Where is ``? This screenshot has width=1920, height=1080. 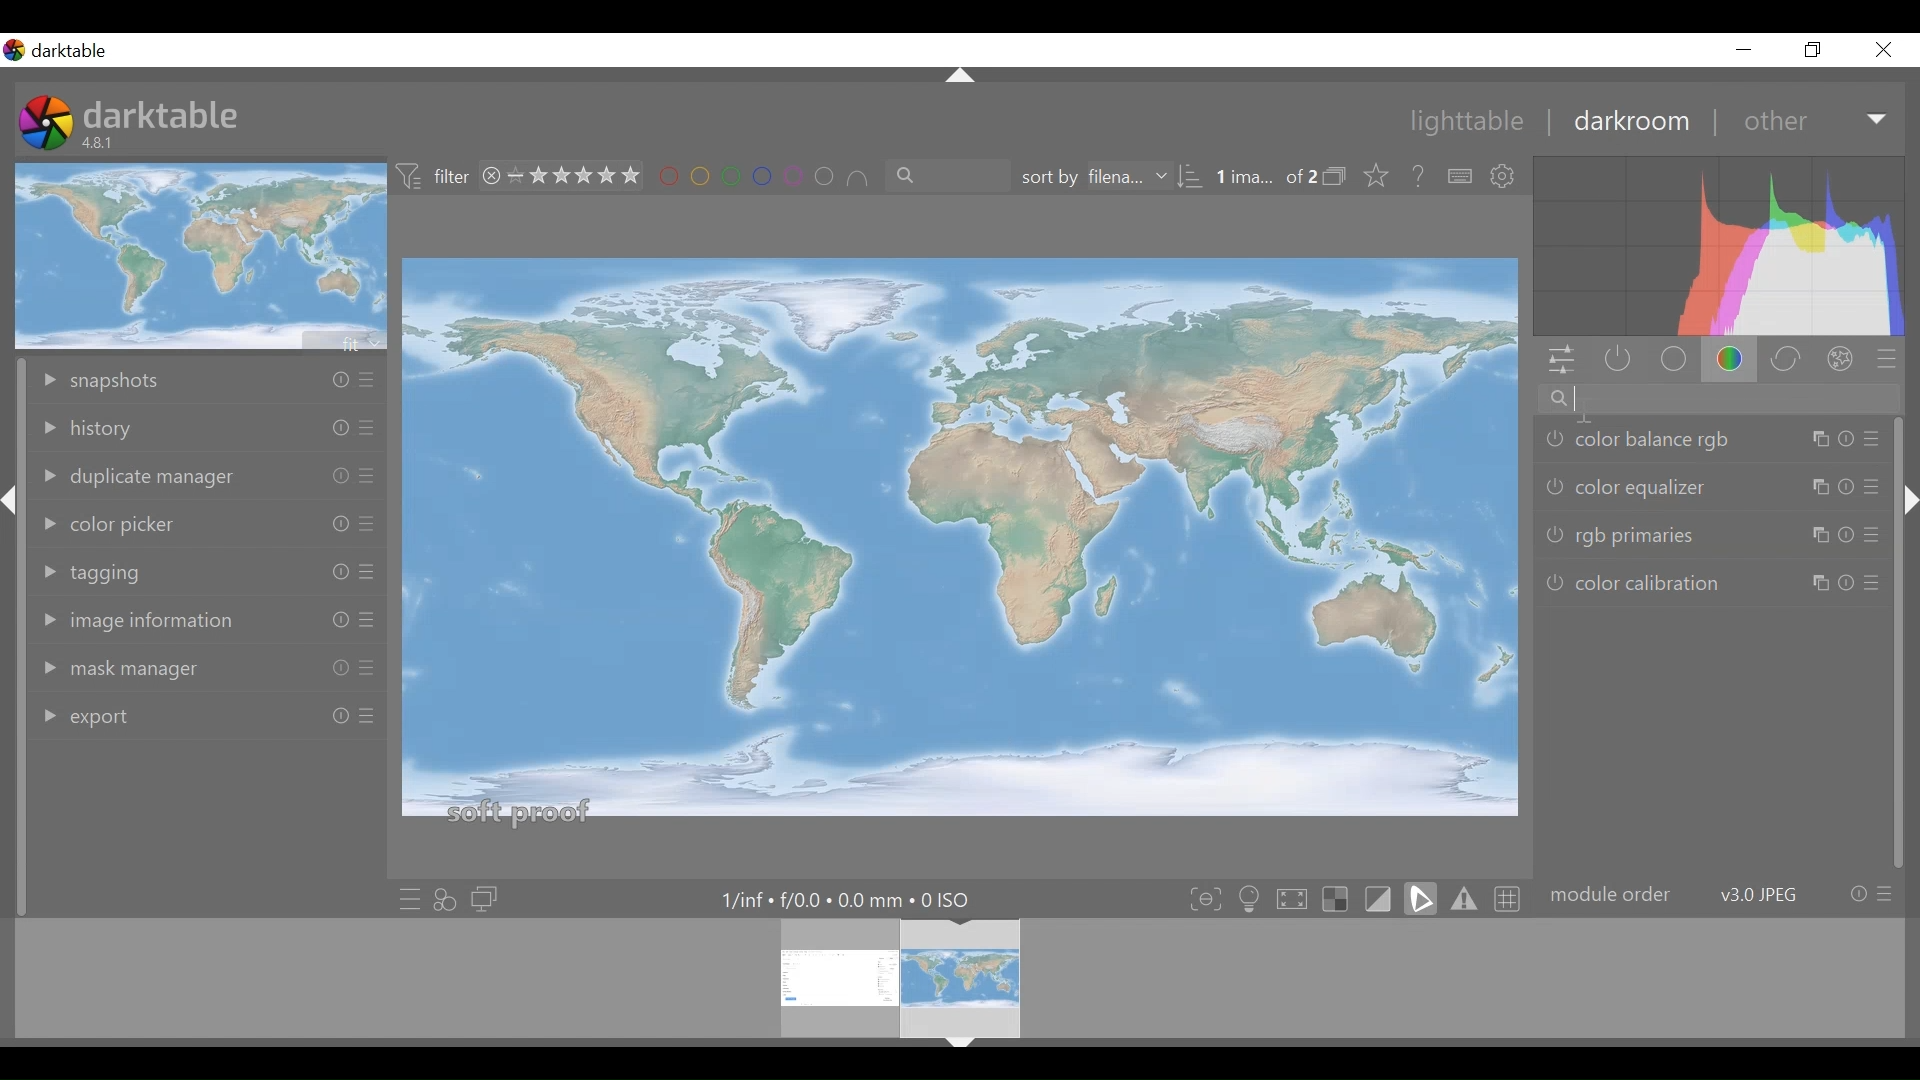
 is located at coordinates (10, 515).